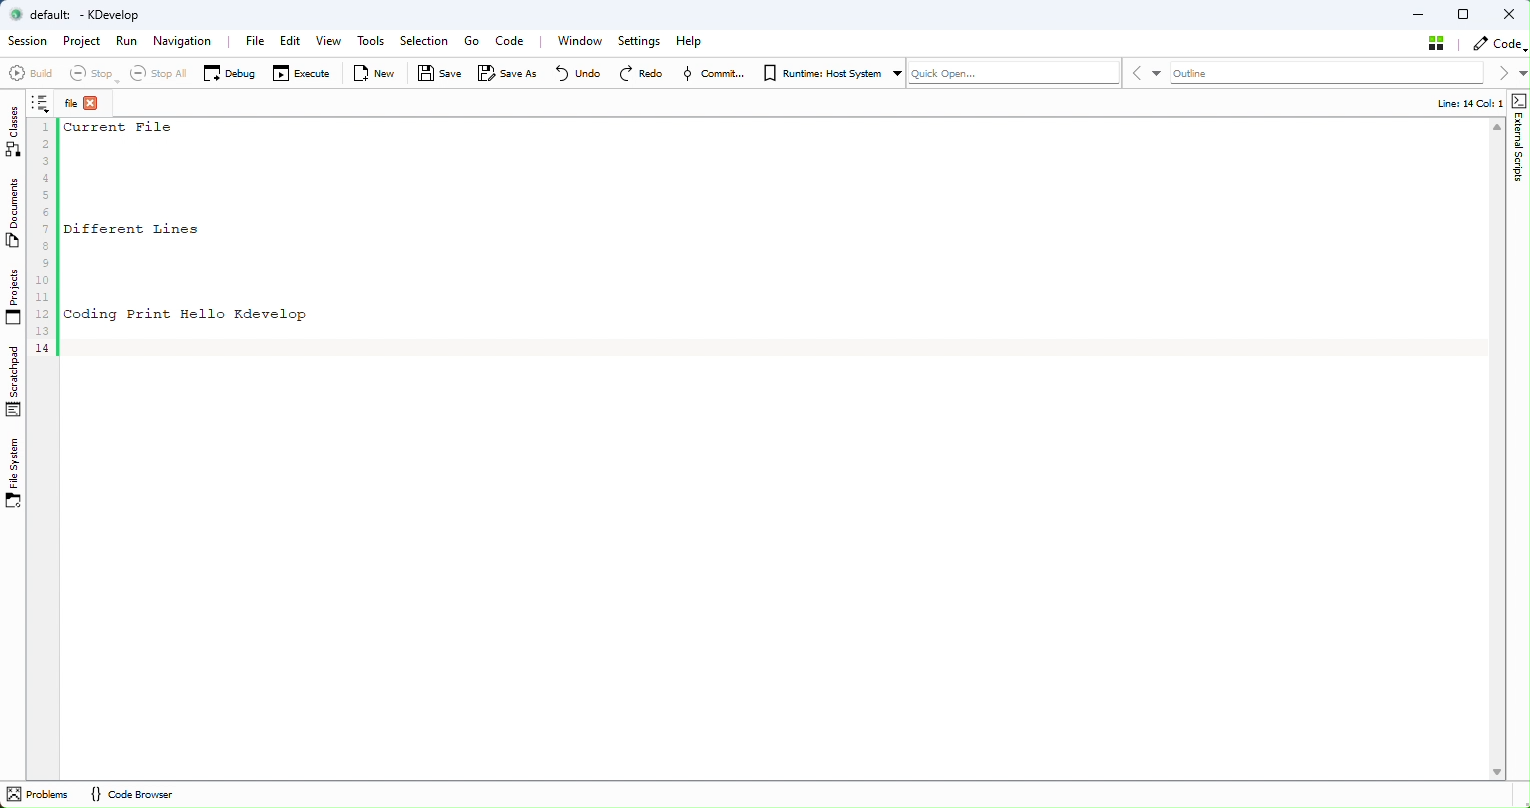 The image size is (1530, 808). What do you see at coordinates (255, 40) in the screenshot?
I see `File` at bounding box center [255, 40].